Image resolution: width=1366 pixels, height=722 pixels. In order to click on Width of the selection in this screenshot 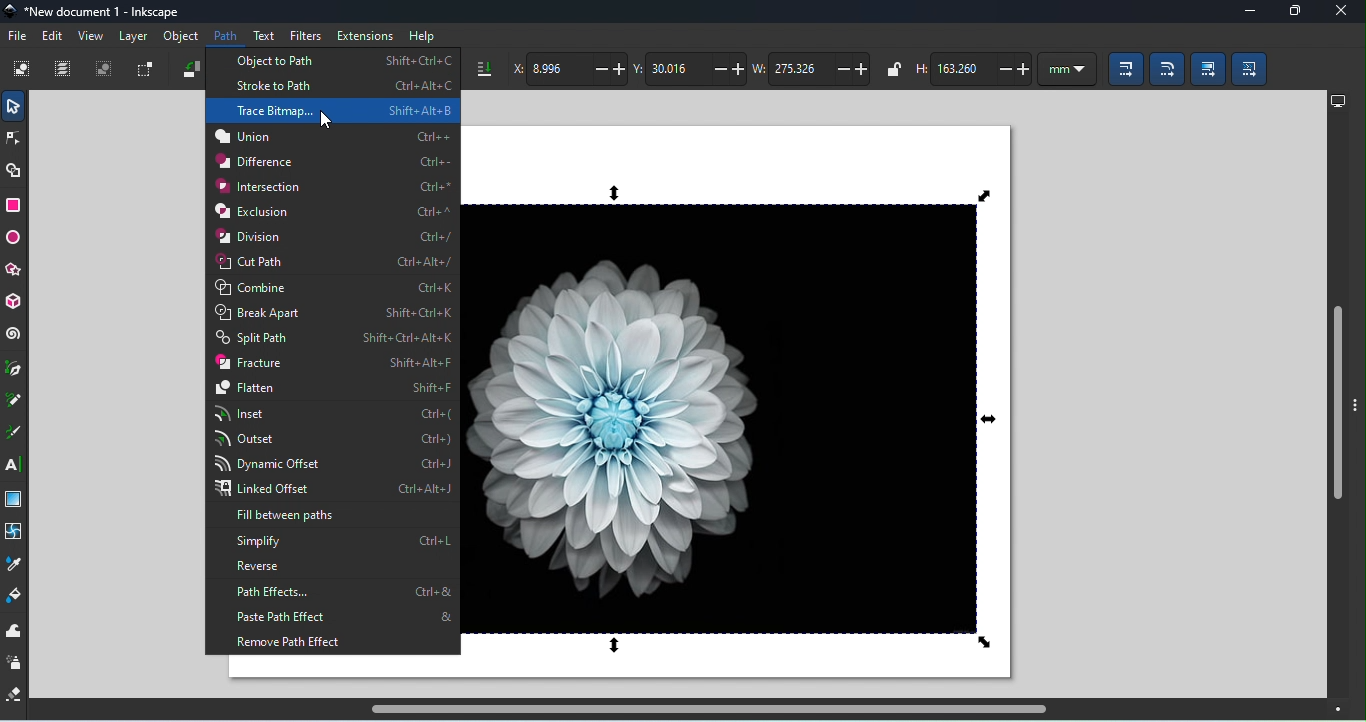, I will do `click(815, 70)`.